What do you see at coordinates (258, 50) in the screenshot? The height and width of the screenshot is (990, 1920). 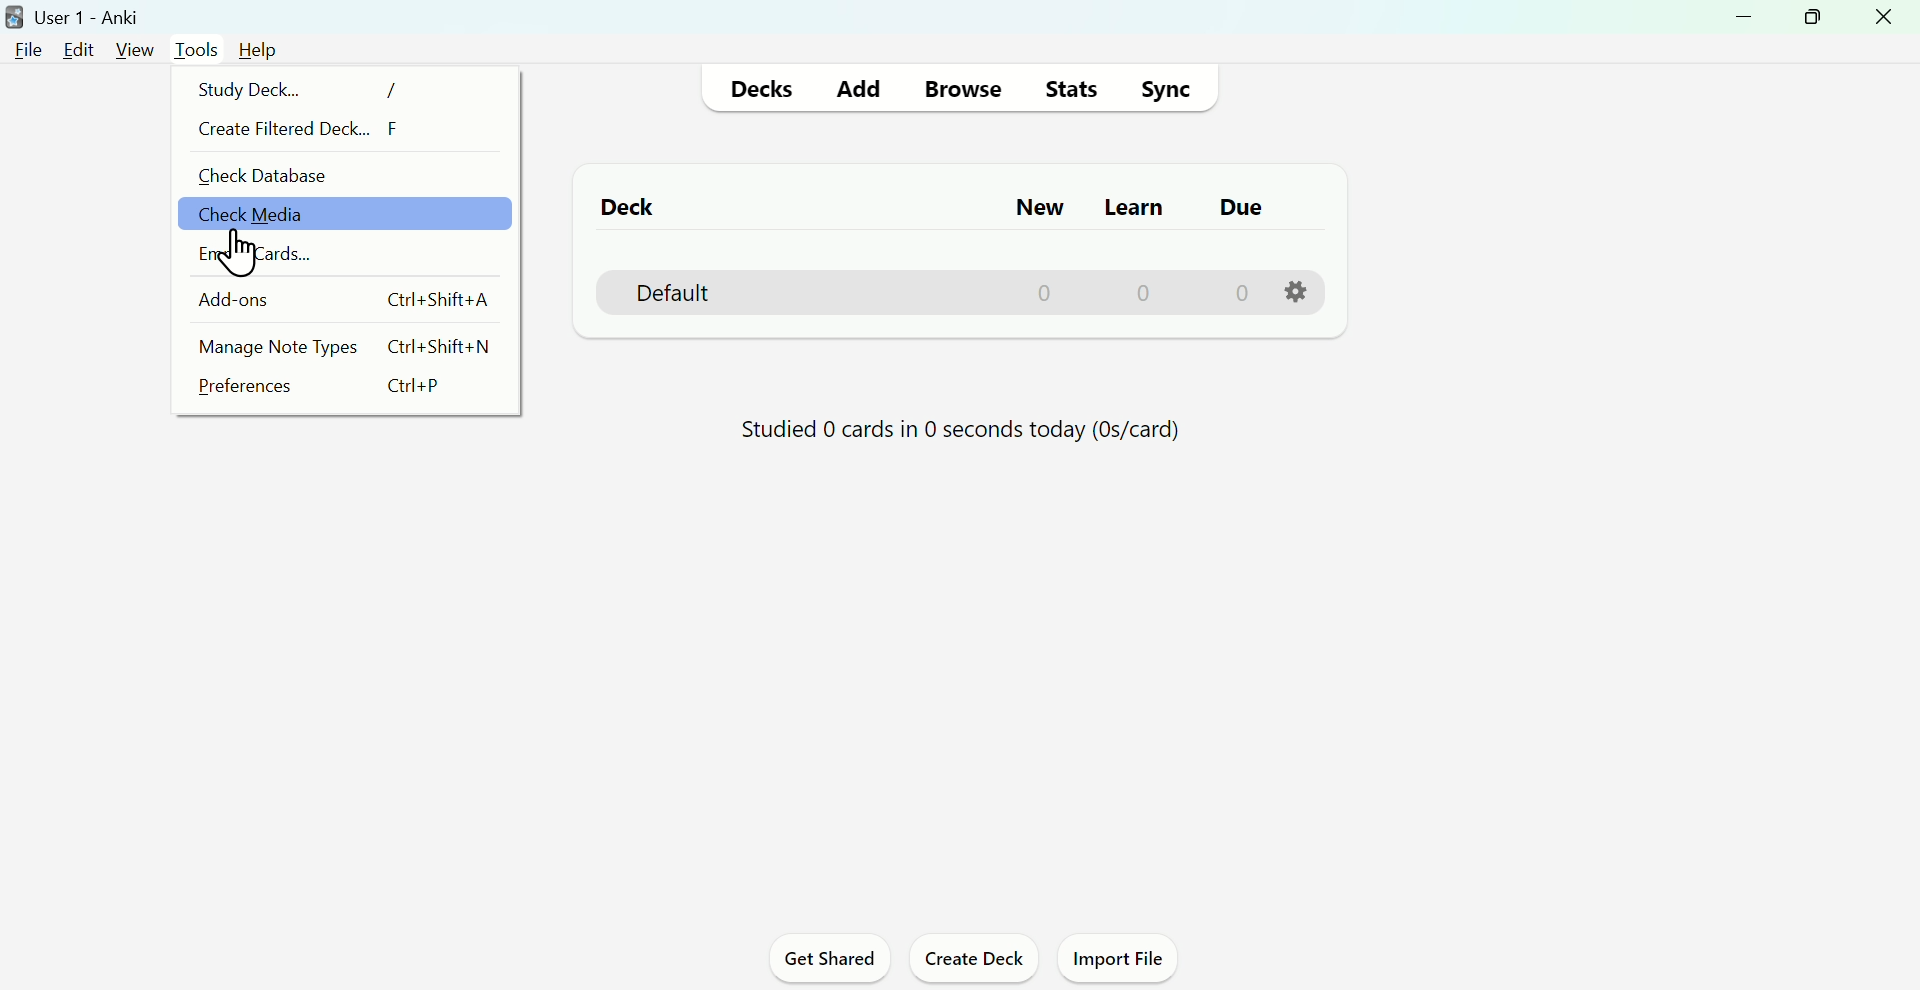 I see `Help` at bounding box center [258, 50].